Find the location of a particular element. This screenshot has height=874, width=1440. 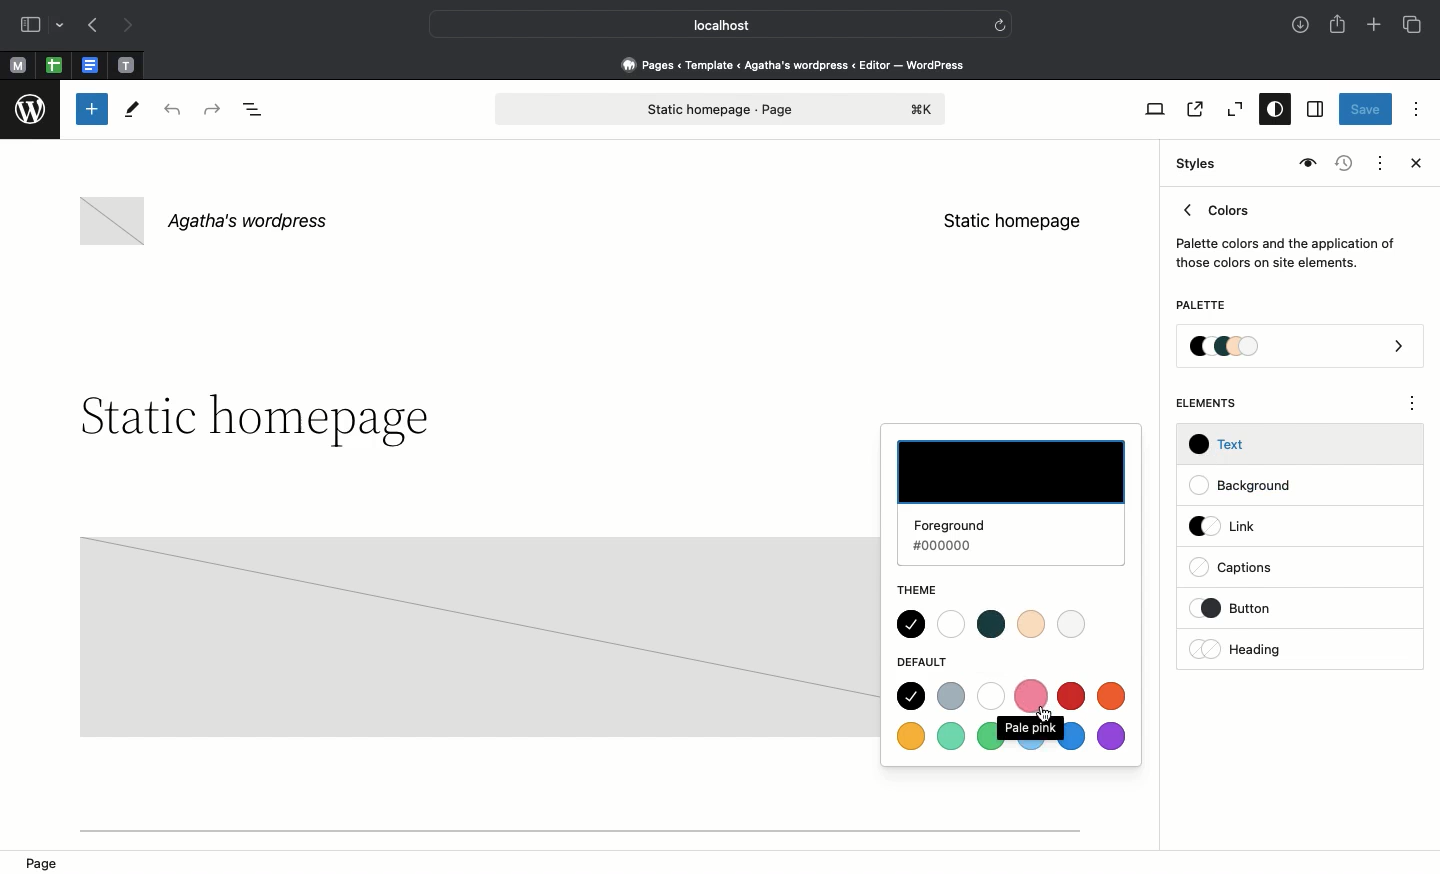

Add new tab is located at coordinates (1376, 27).